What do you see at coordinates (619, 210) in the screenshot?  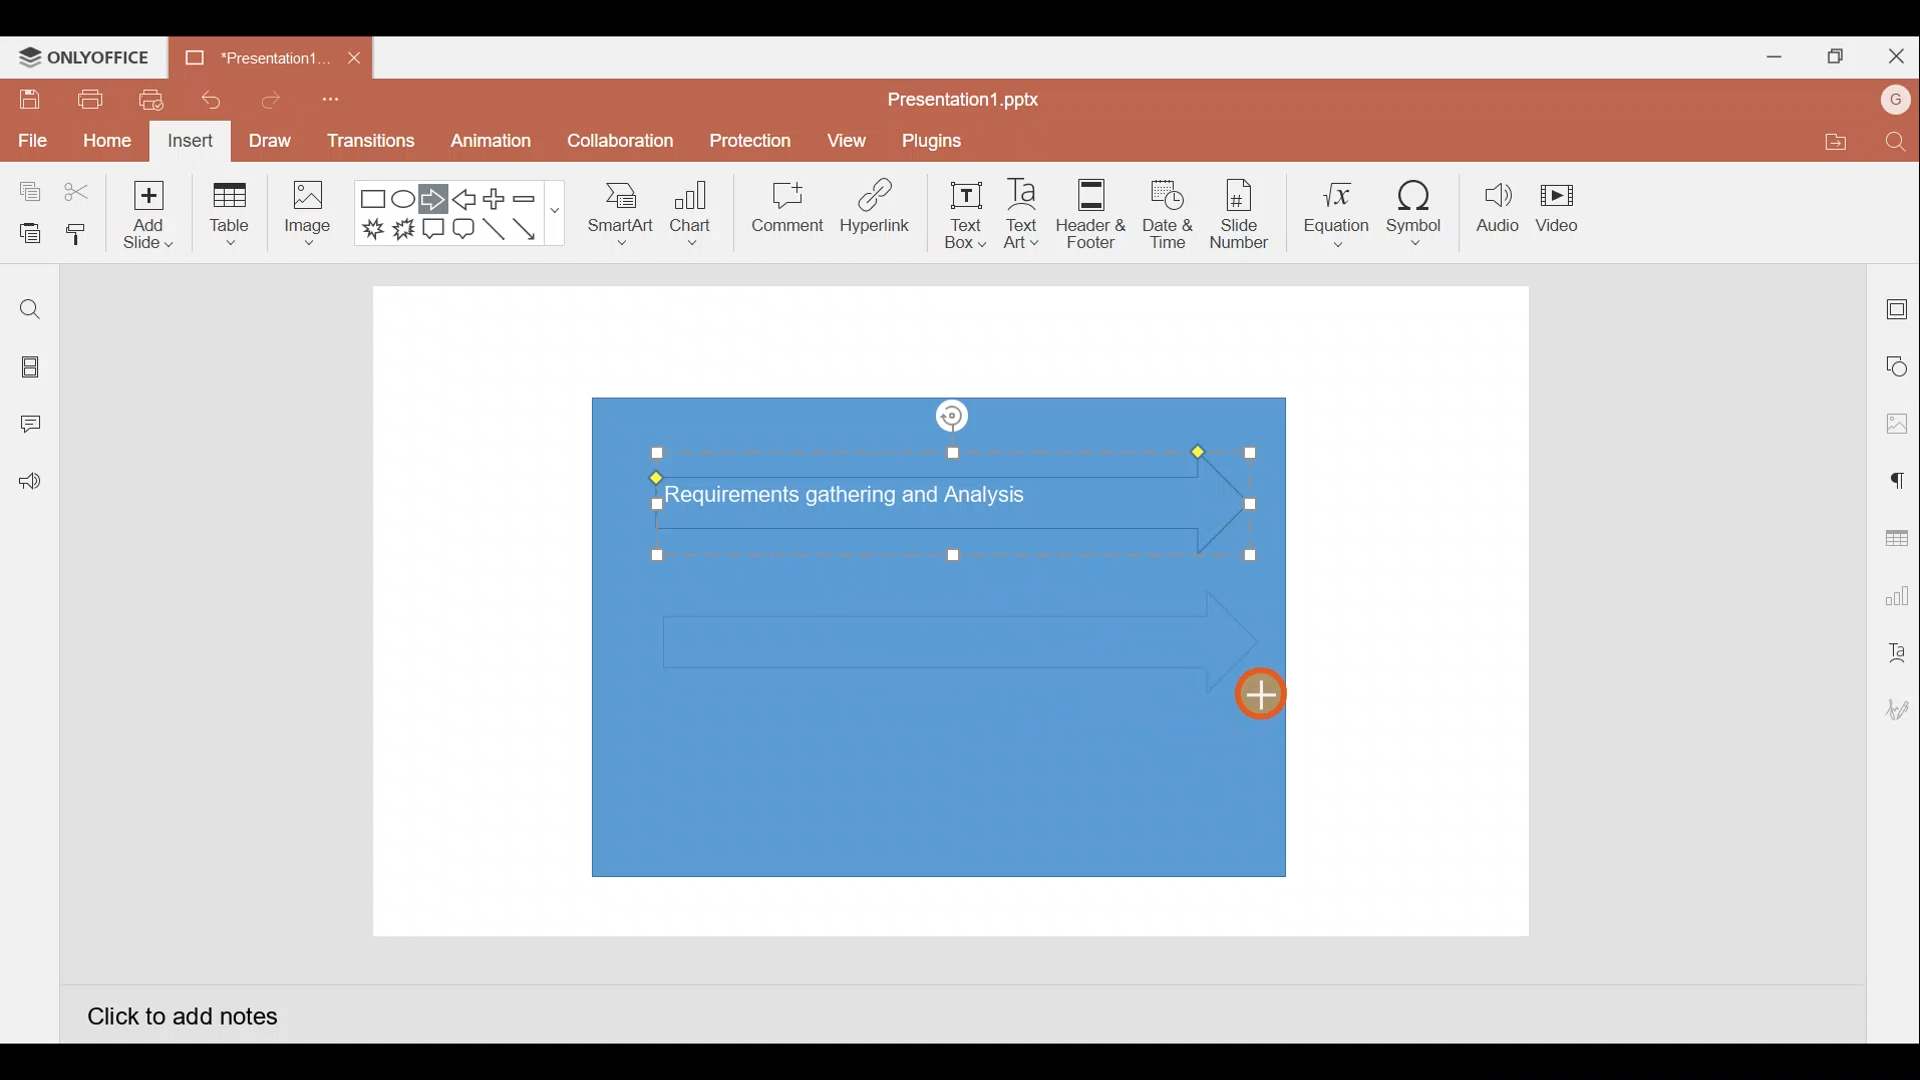 I see `SmartArt` at bounding box center [619, 210].